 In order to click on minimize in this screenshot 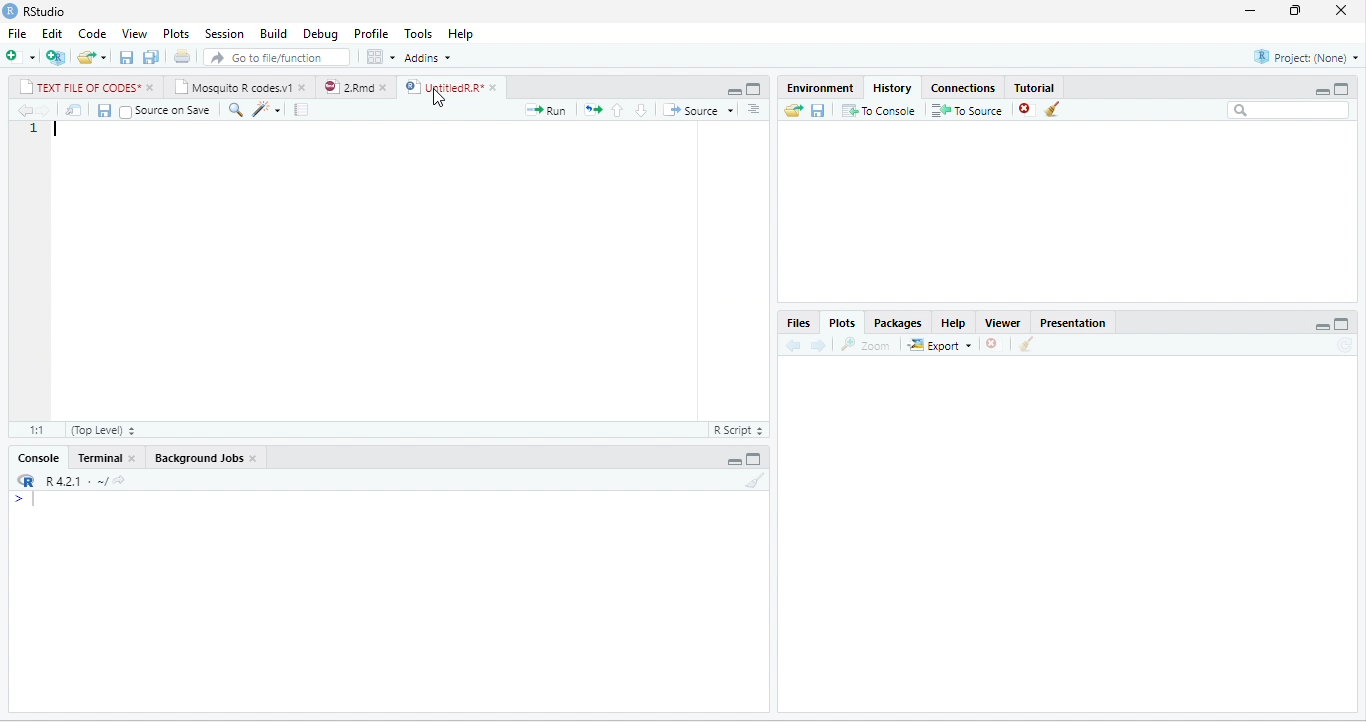, I will do `click(1322, 326)`.